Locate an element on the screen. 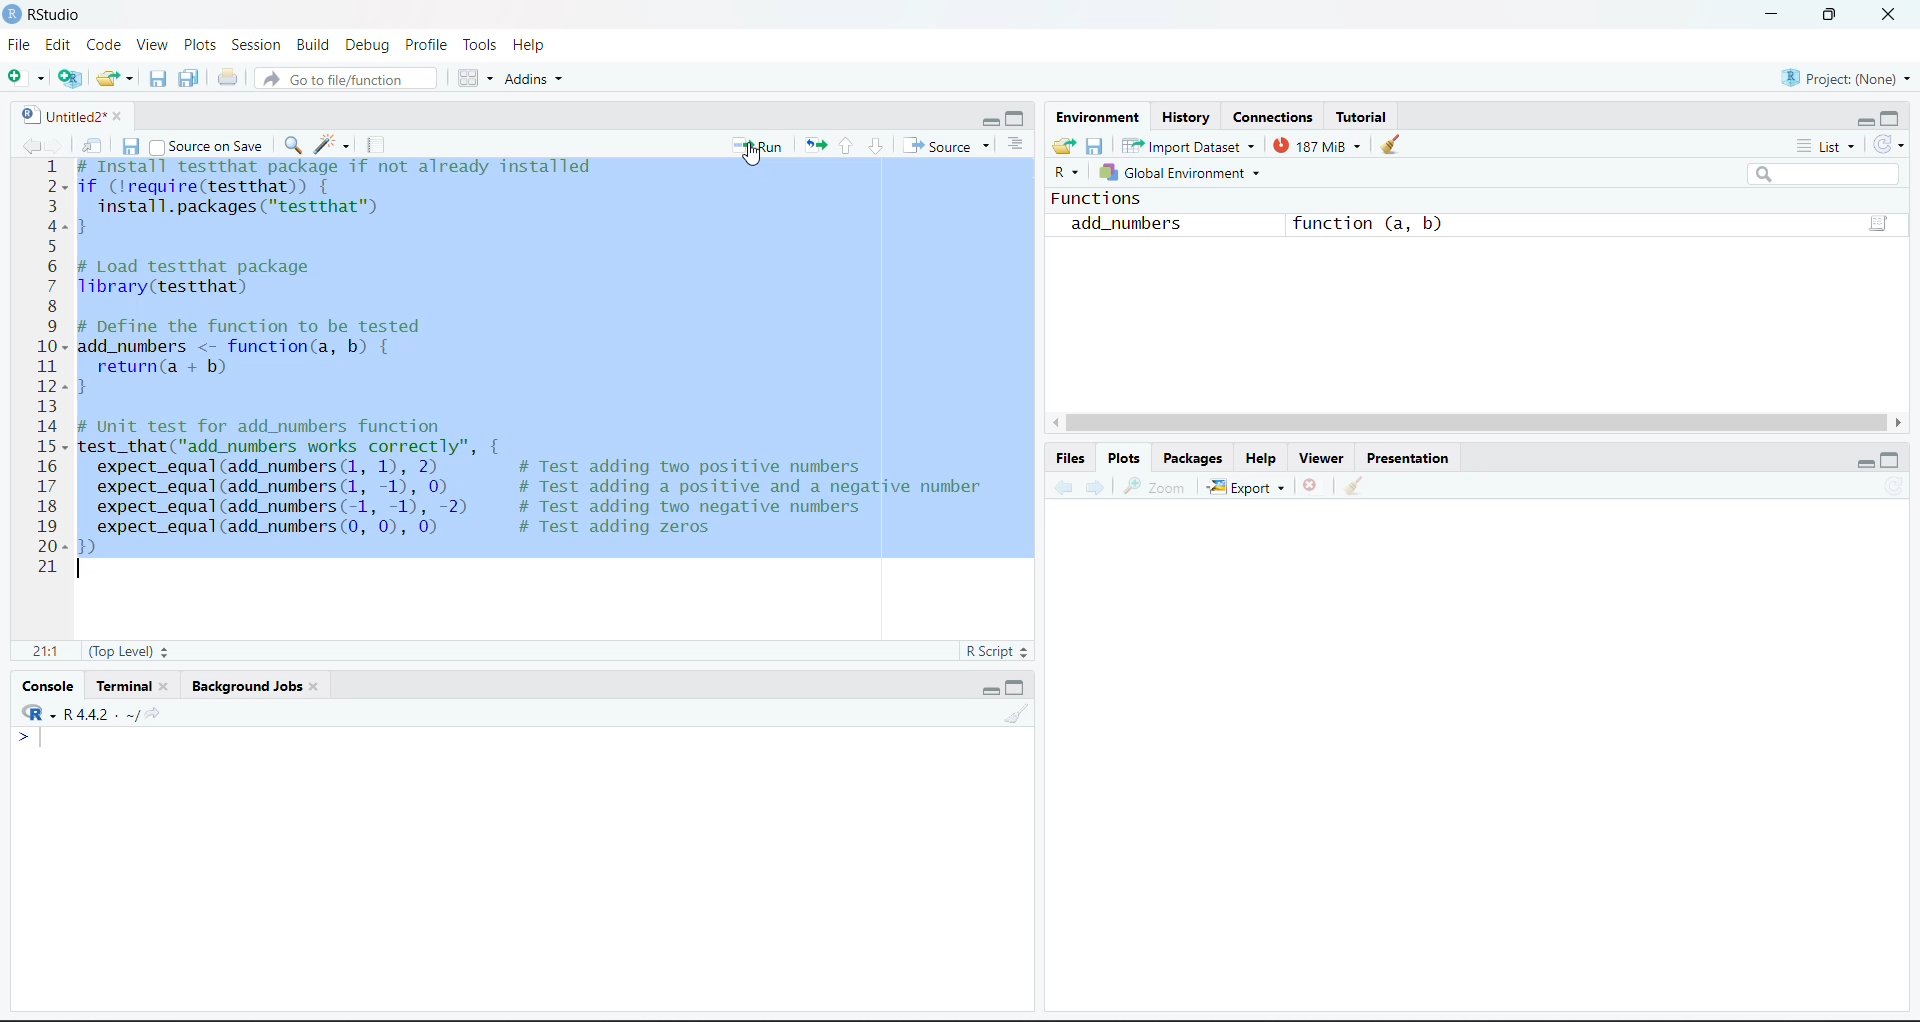 This screenshot has width=1920, height=1022. rerun is located at coordinates (815, 146).